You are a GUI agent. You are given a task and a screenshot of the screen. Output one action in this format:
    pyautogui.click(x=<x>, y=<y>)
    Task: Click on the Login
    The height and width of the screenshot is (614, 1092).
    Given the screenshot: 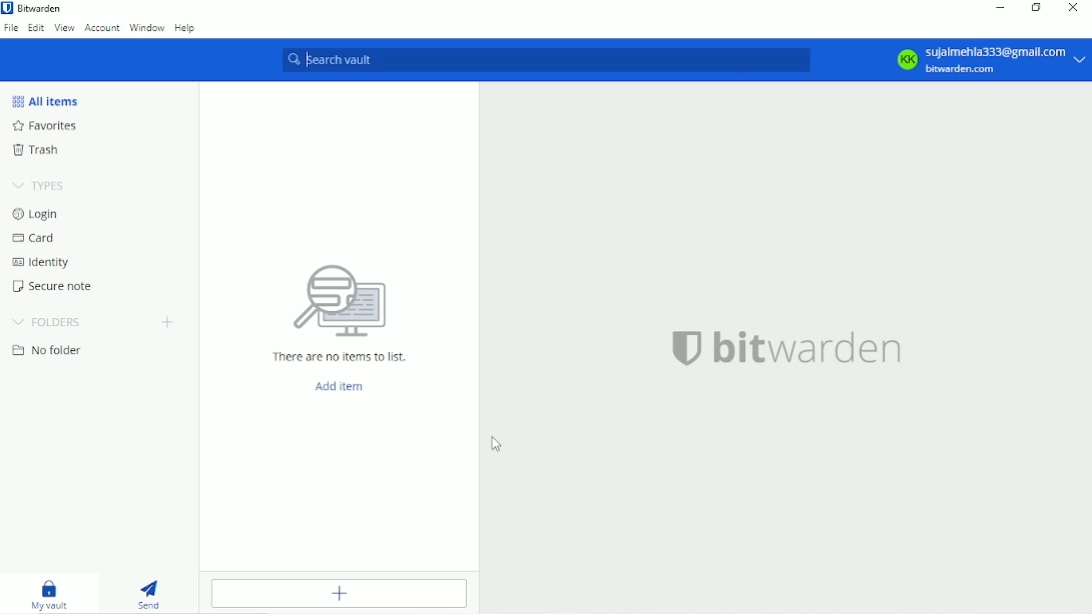 What is the action you would take?
    pyautogui.click(x=39, y=214)
    